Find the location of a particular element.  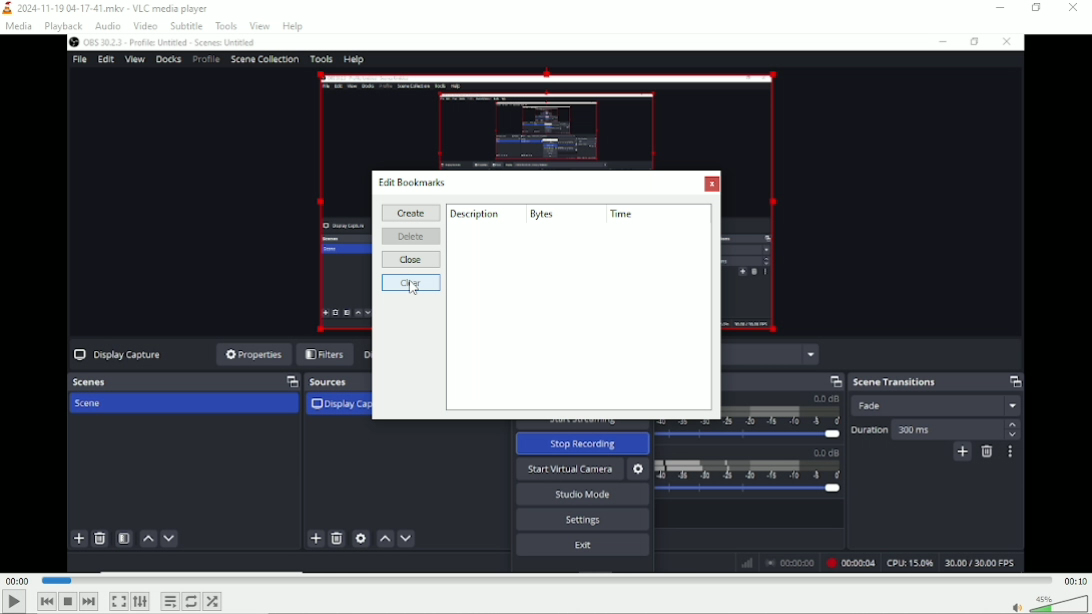

Close is located at coordinates (709, 185).